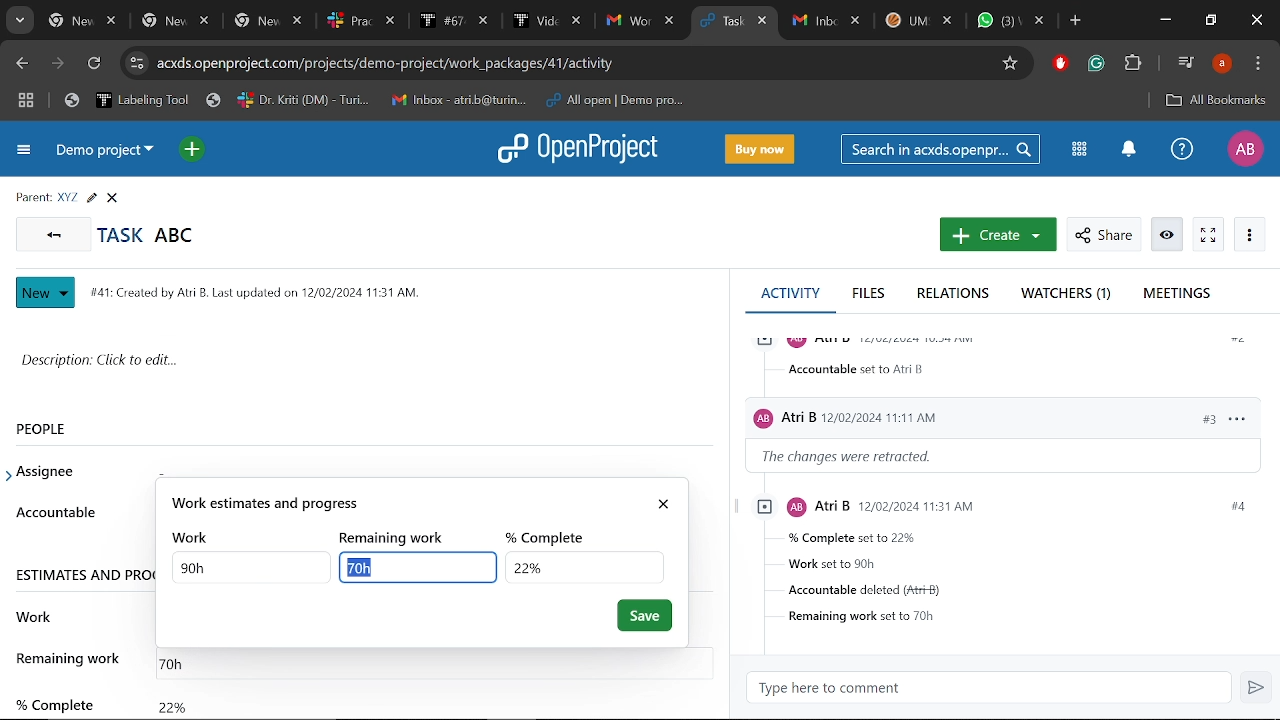  What do you see at coordinates (584, 150) in the screenshot?
I see `Open project logo` at bounding box center [584, 150].